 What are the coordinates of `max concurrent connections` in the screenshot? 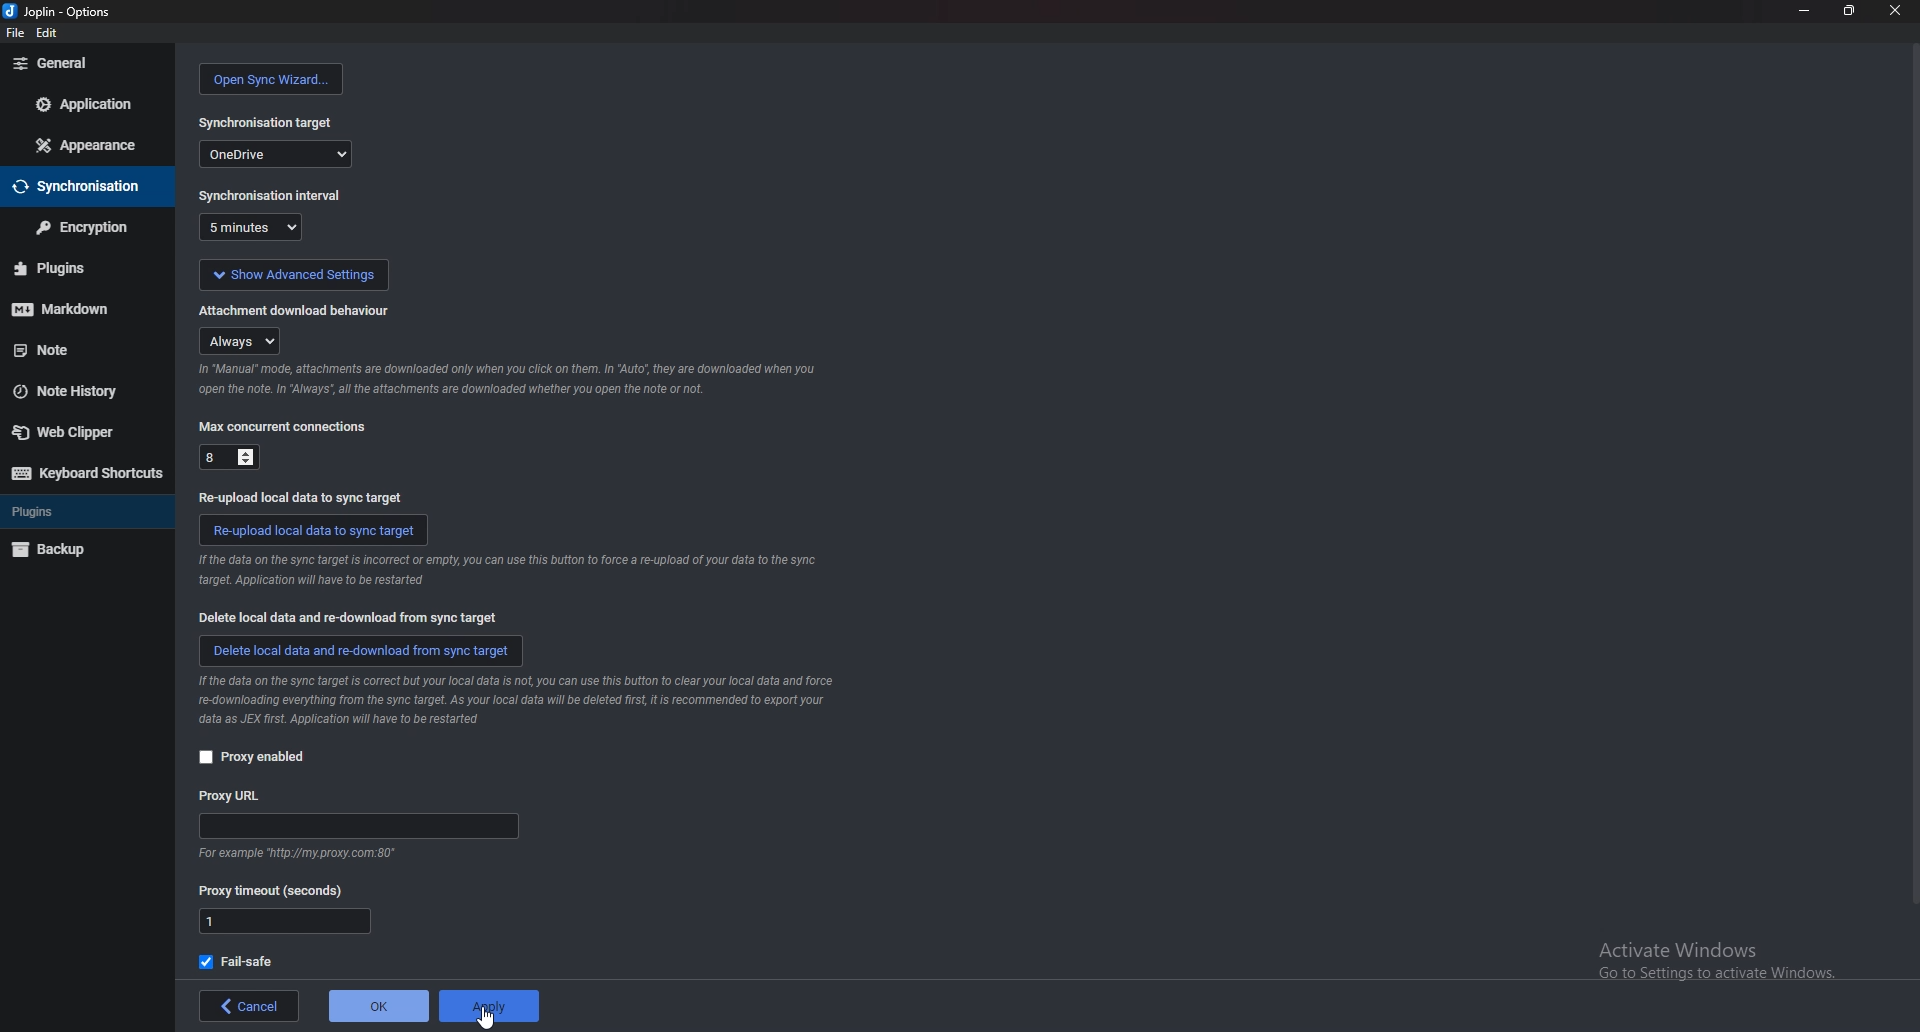 It's located at (286, 427).